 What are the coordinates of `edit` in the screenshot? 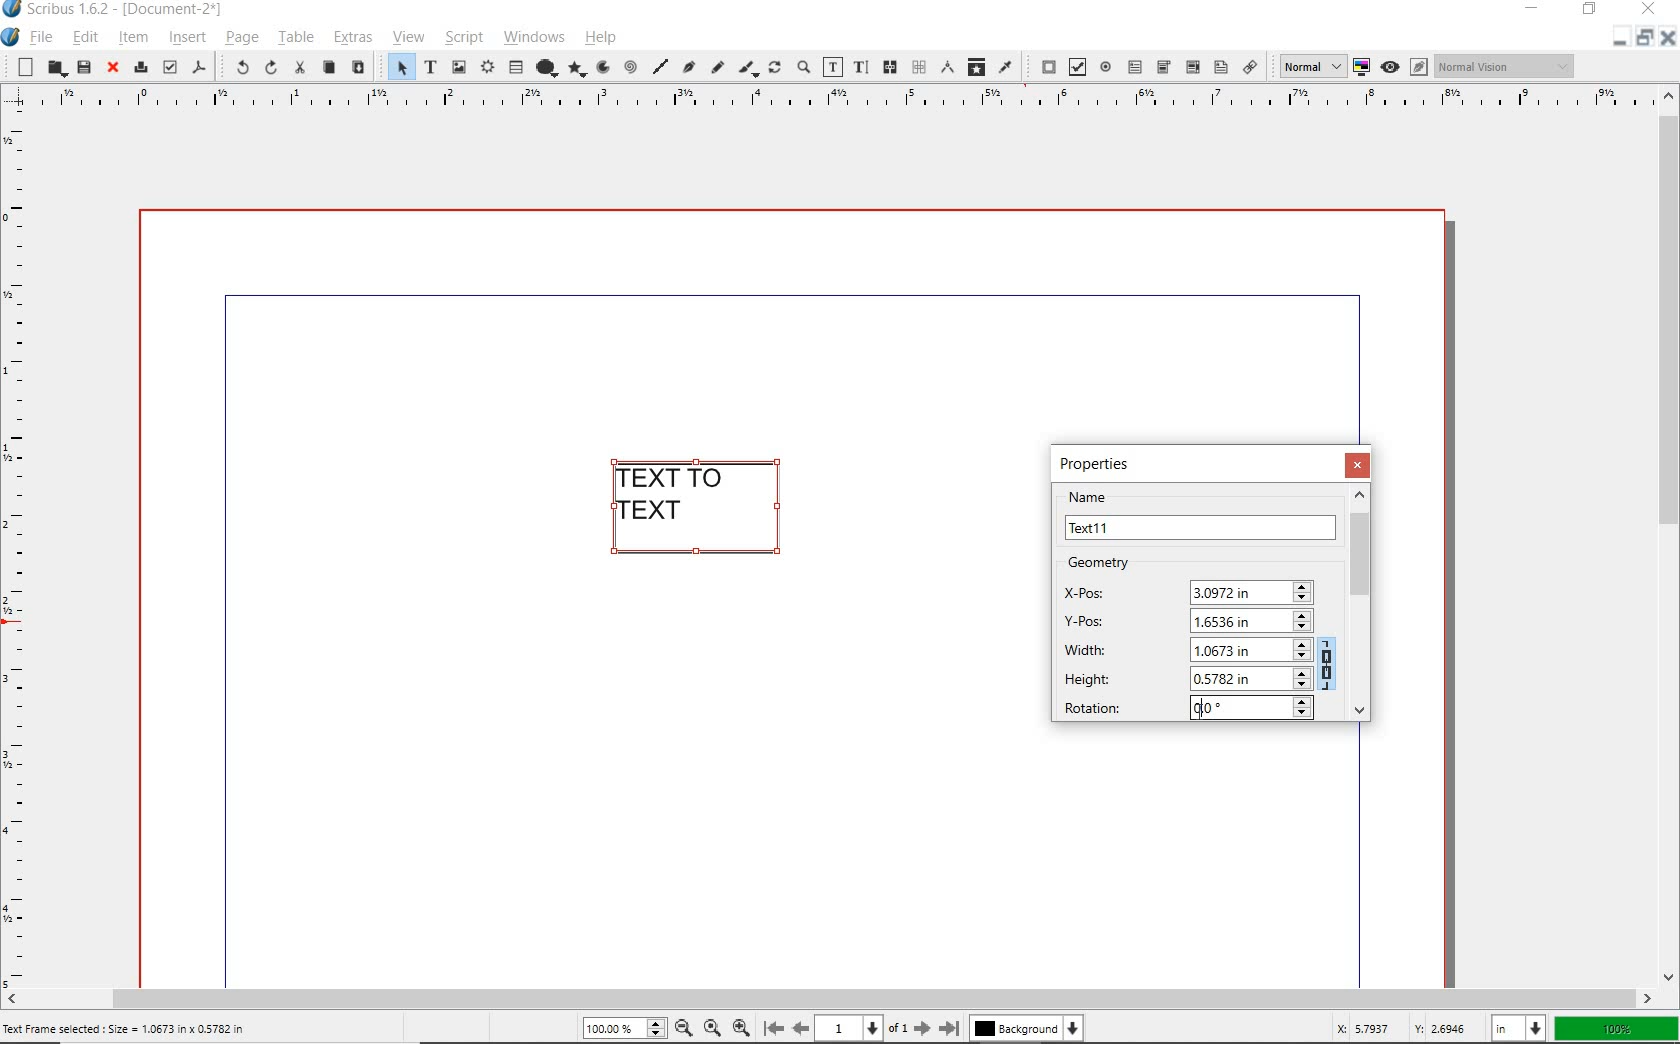 It's located at (86, 37).